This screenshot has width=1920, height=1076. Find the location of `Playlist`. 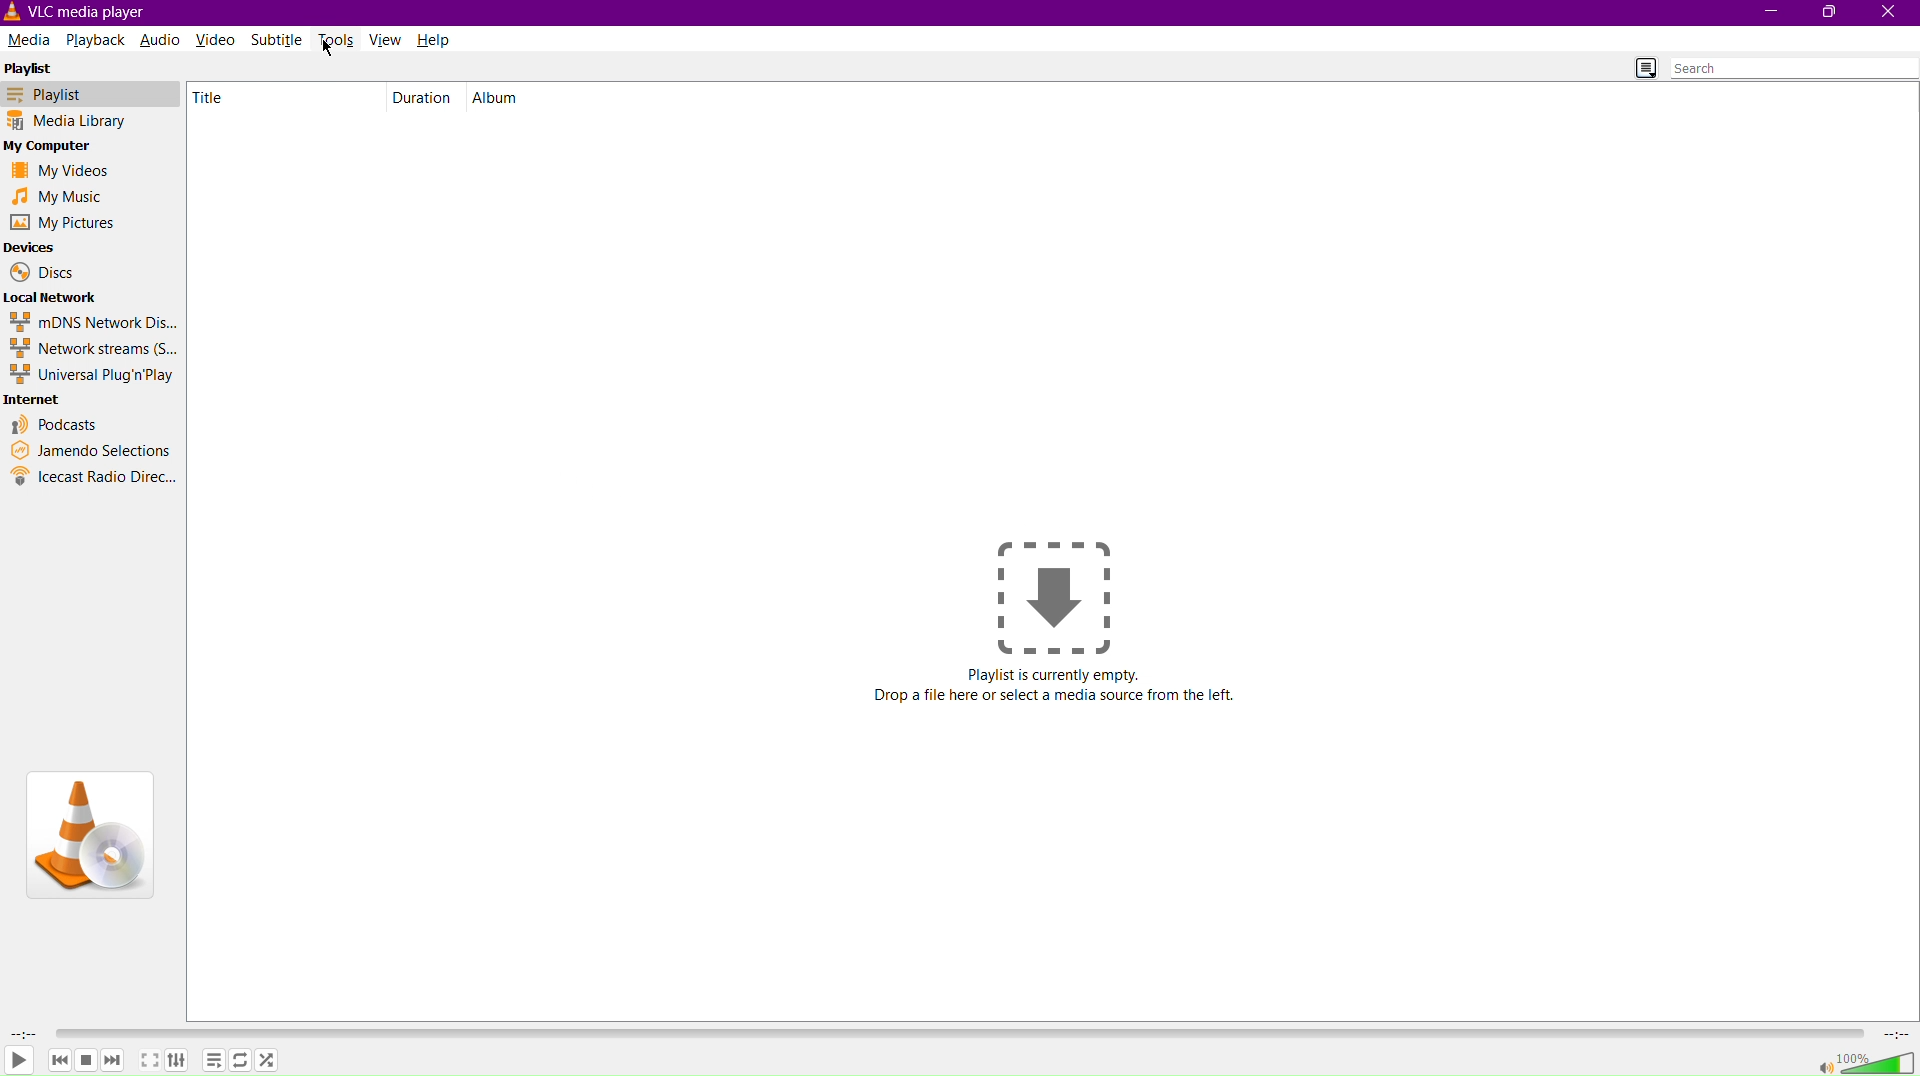

Playlist is located at coordinates (91, 93).